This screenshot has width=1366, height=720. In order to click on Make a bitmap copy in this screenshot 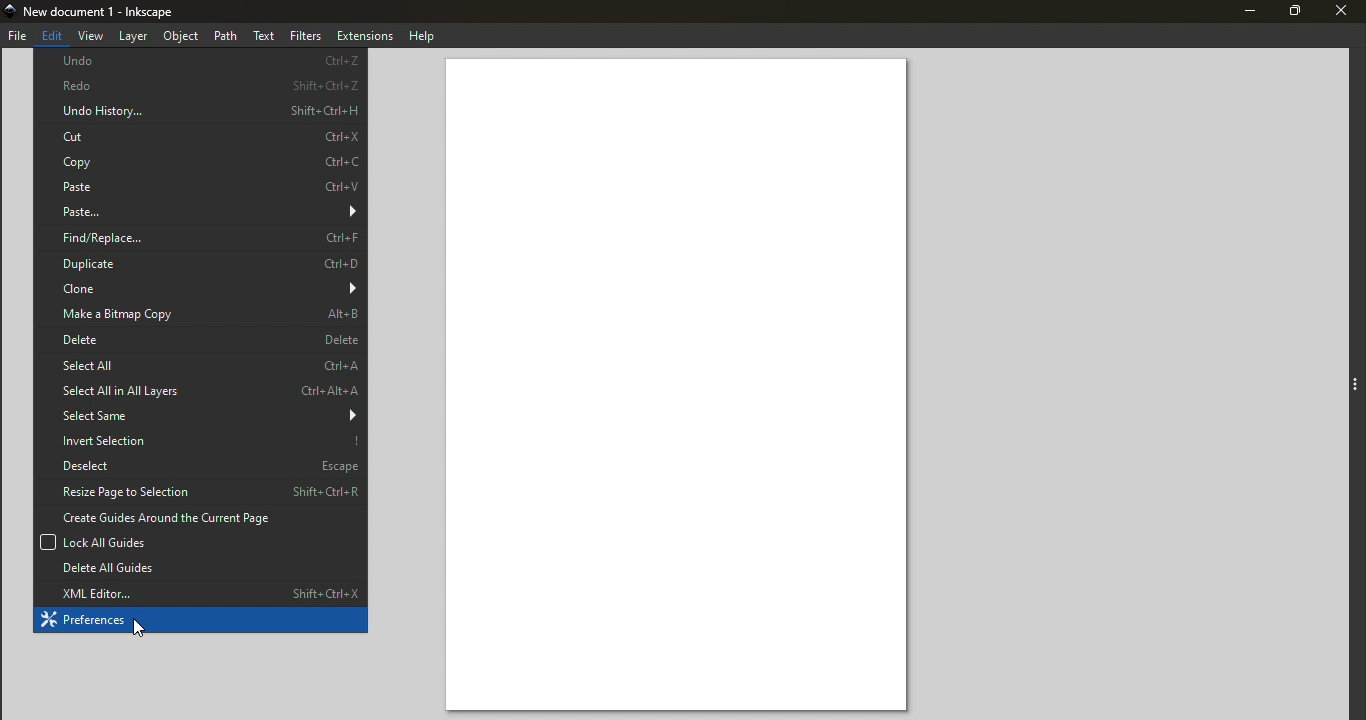, I will do `click(199, 315)`.